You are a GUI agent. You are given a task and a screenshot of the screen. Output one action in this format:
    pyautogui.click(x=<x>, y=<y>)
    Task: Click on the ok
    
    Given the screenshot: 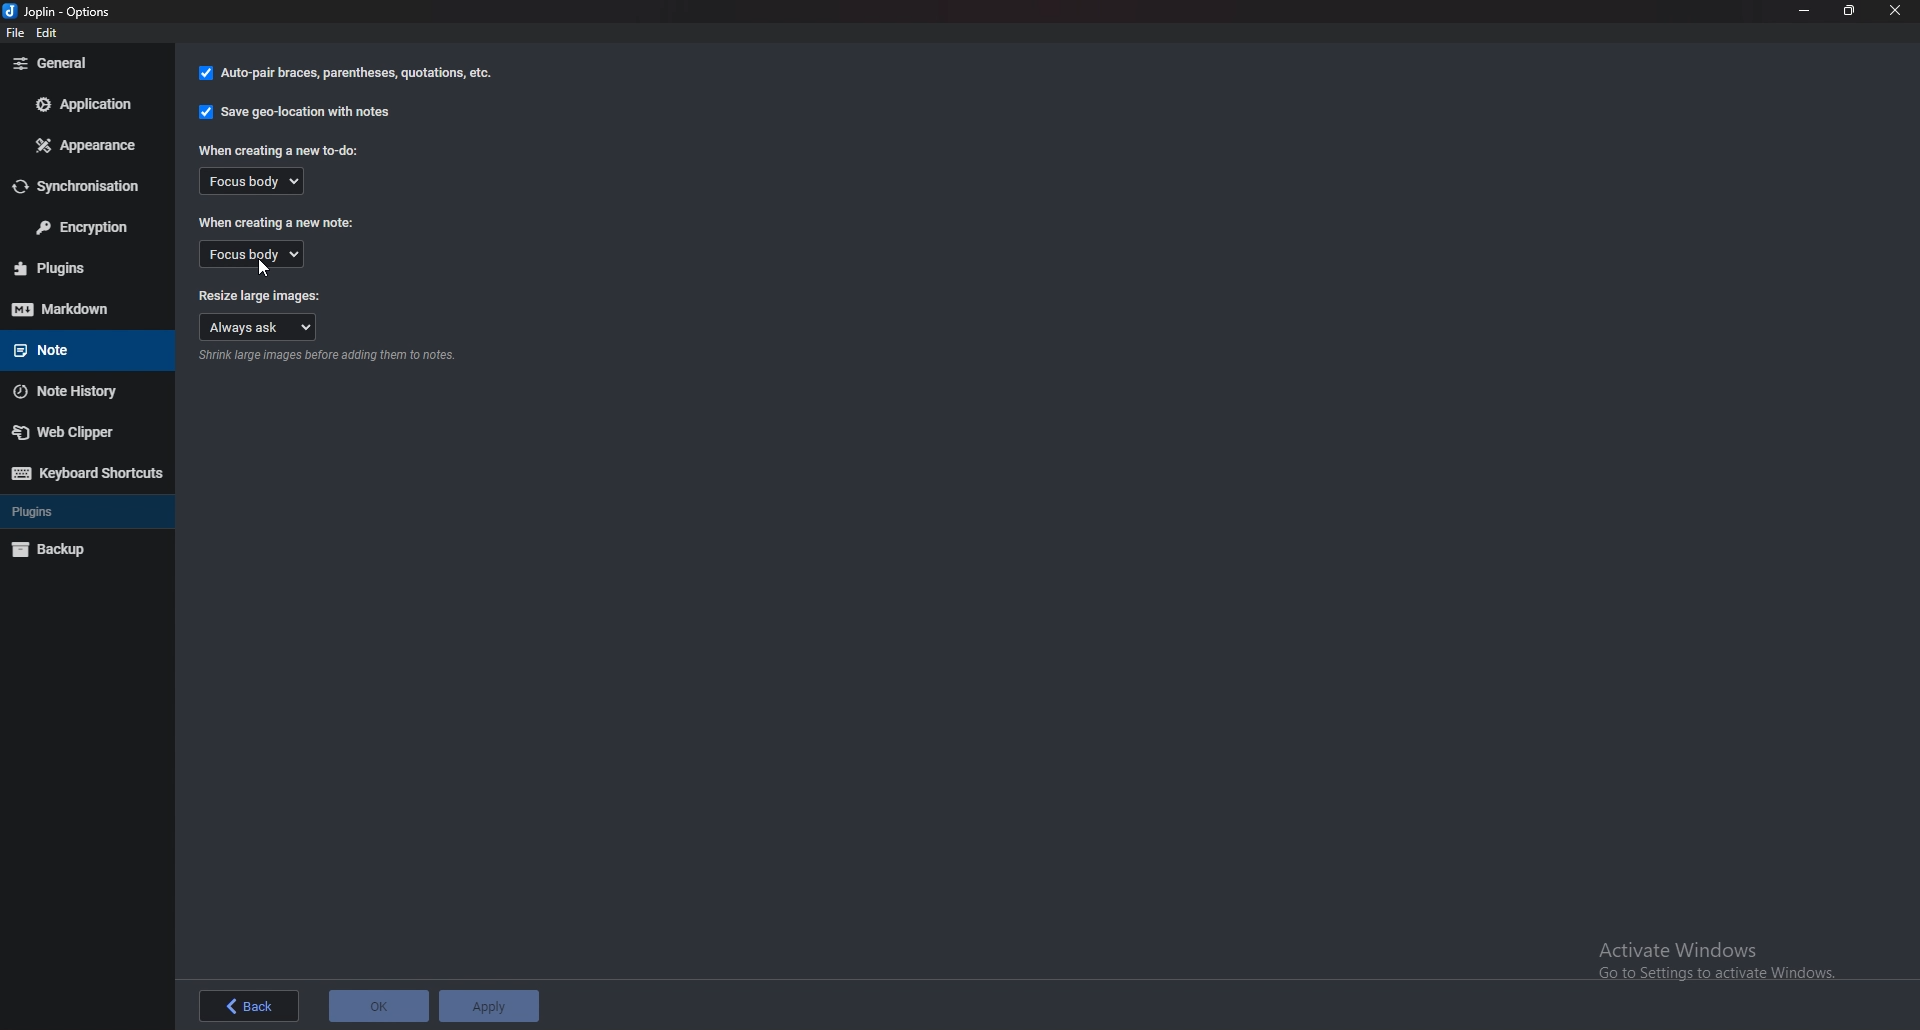 What is the action you would take?
    pyautogui.click(x=381, y=1008)
    